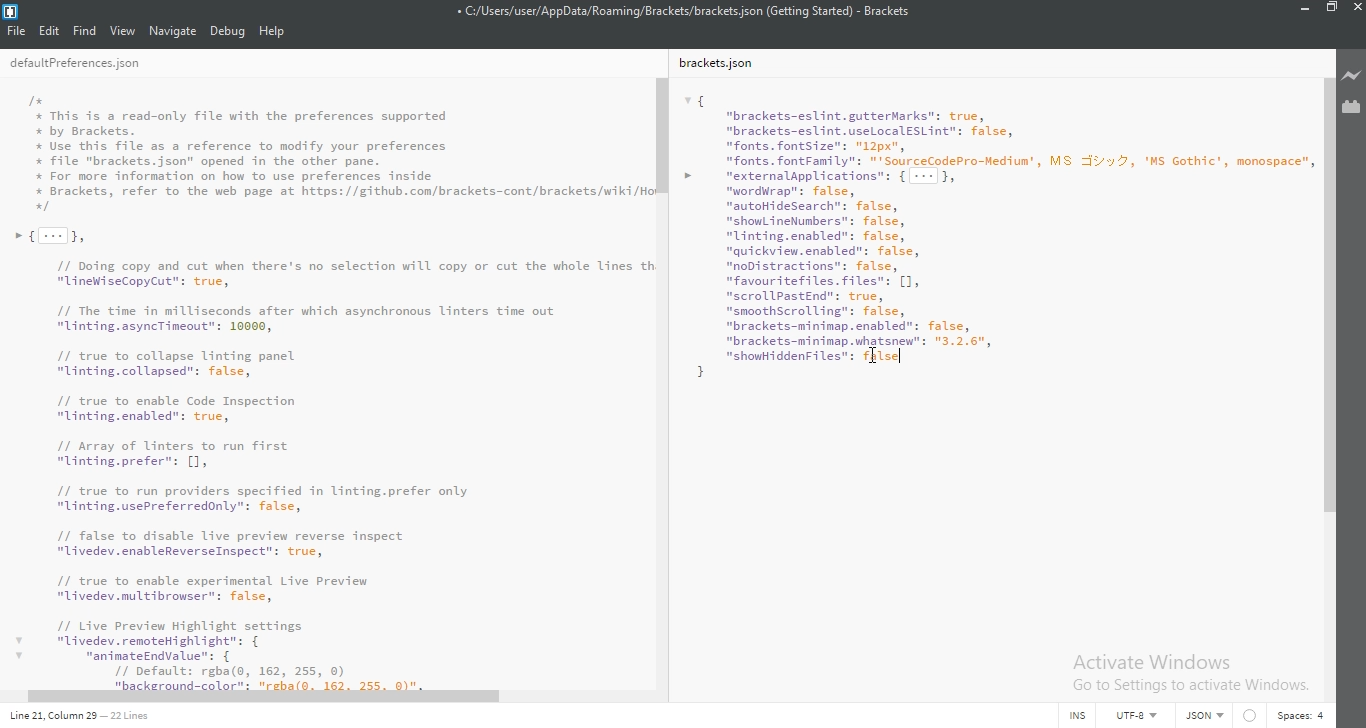 The width and height of the screenshot is (1366, 728). Describe the element at coordinates (992, 234) in the screenshot. I see `{
"brackets-eslint.gutterMarks": true,
"brackets-eslint.useLocal€SLint": false,
"fonts. fontsize": "12px",
"fonts. fontFamily": "'SourceCodePro-Nedium', MS v2, 'MS Gothic’, monospace”
> vexternalpplications": { --- },
"wordWrap": false,
“autoHidesearch": false,
"shomLineNumbers": false,
"Uinting.enabled": false,
"quickview.enabled": false,
"noDistractions": false,
"favour itefiles. files": [1,
"scrollPastEnd": true,
"smoothScrolling": false,
“brackets-minimap.enabled": false,` at that location.